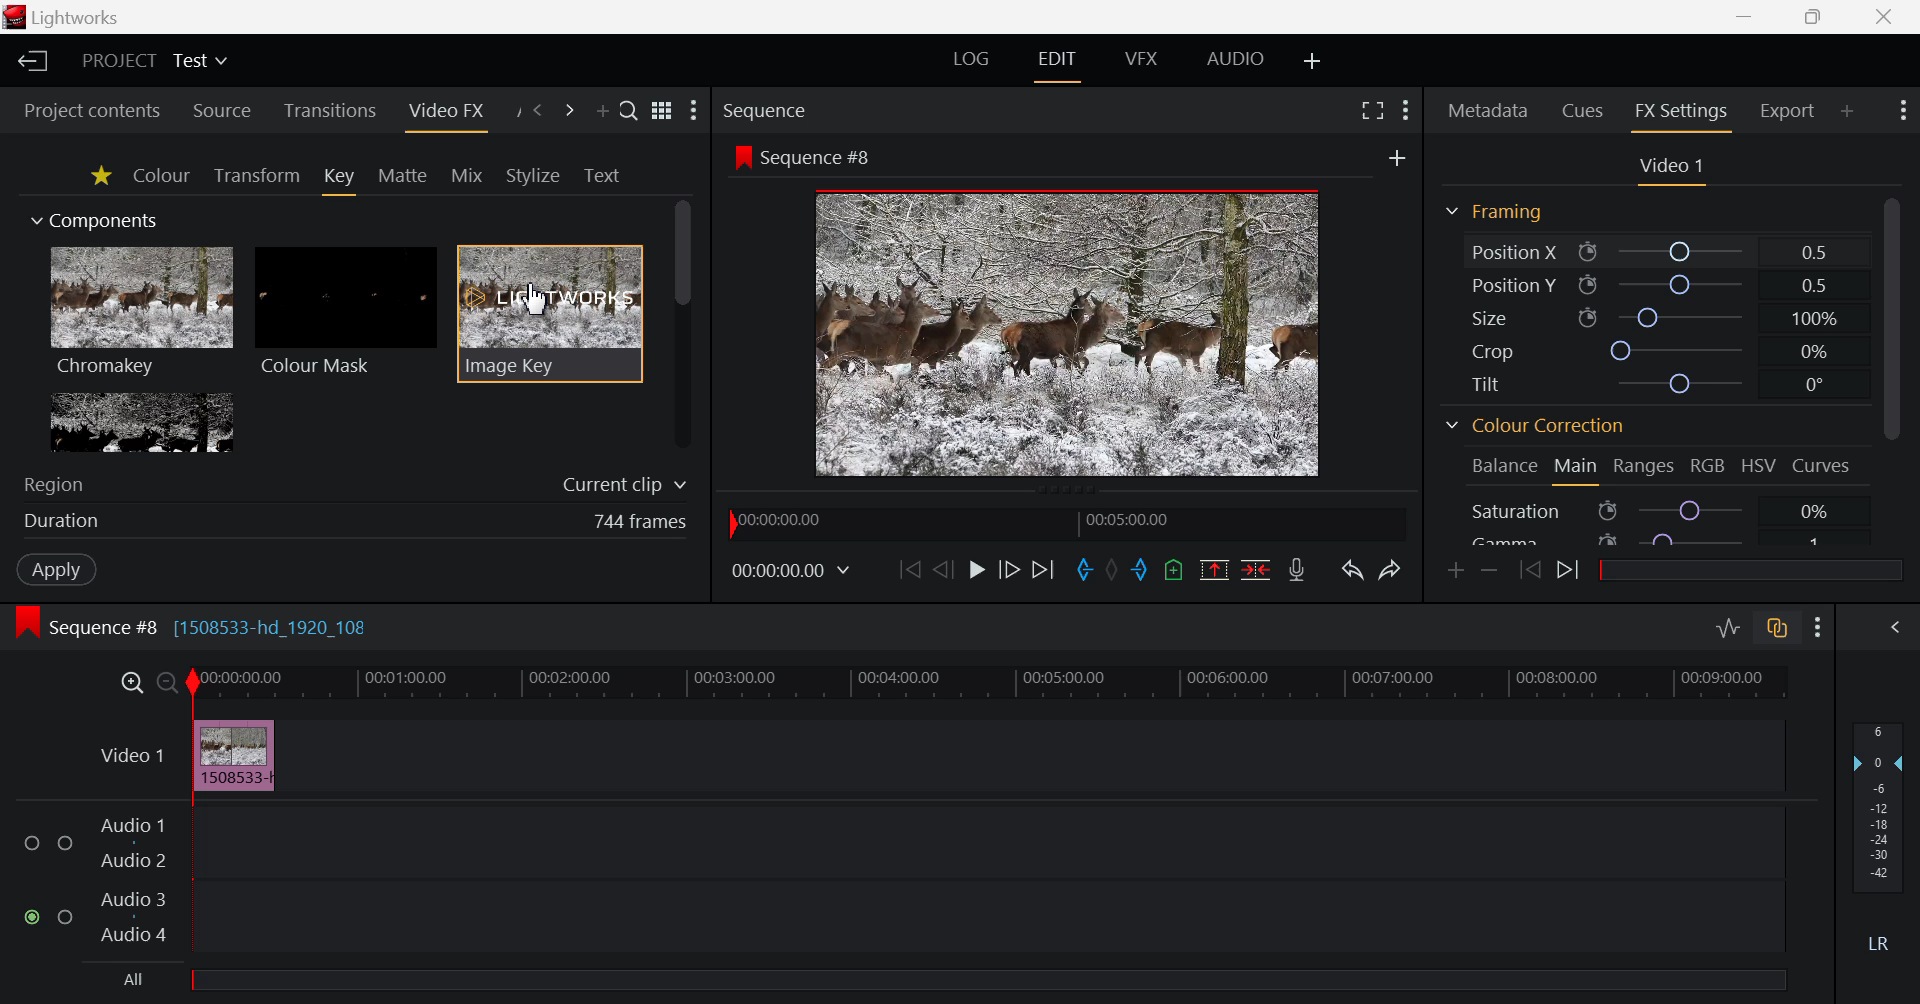 Image resolution: width=1920 pixels, height=1004 pixels. I want to click on Favorites, so click(102, 179).